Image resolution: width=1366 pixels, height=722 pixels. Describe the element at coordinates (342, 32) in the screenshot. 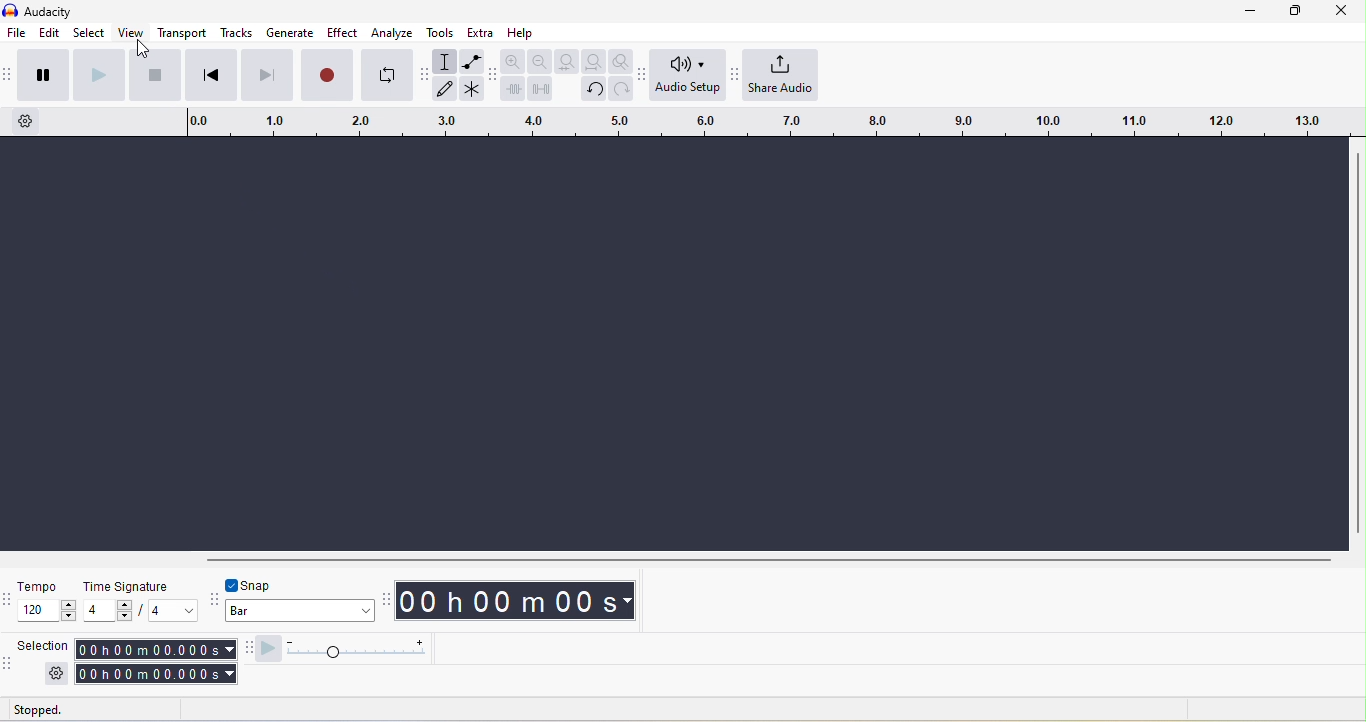

I see `effect` at that location.